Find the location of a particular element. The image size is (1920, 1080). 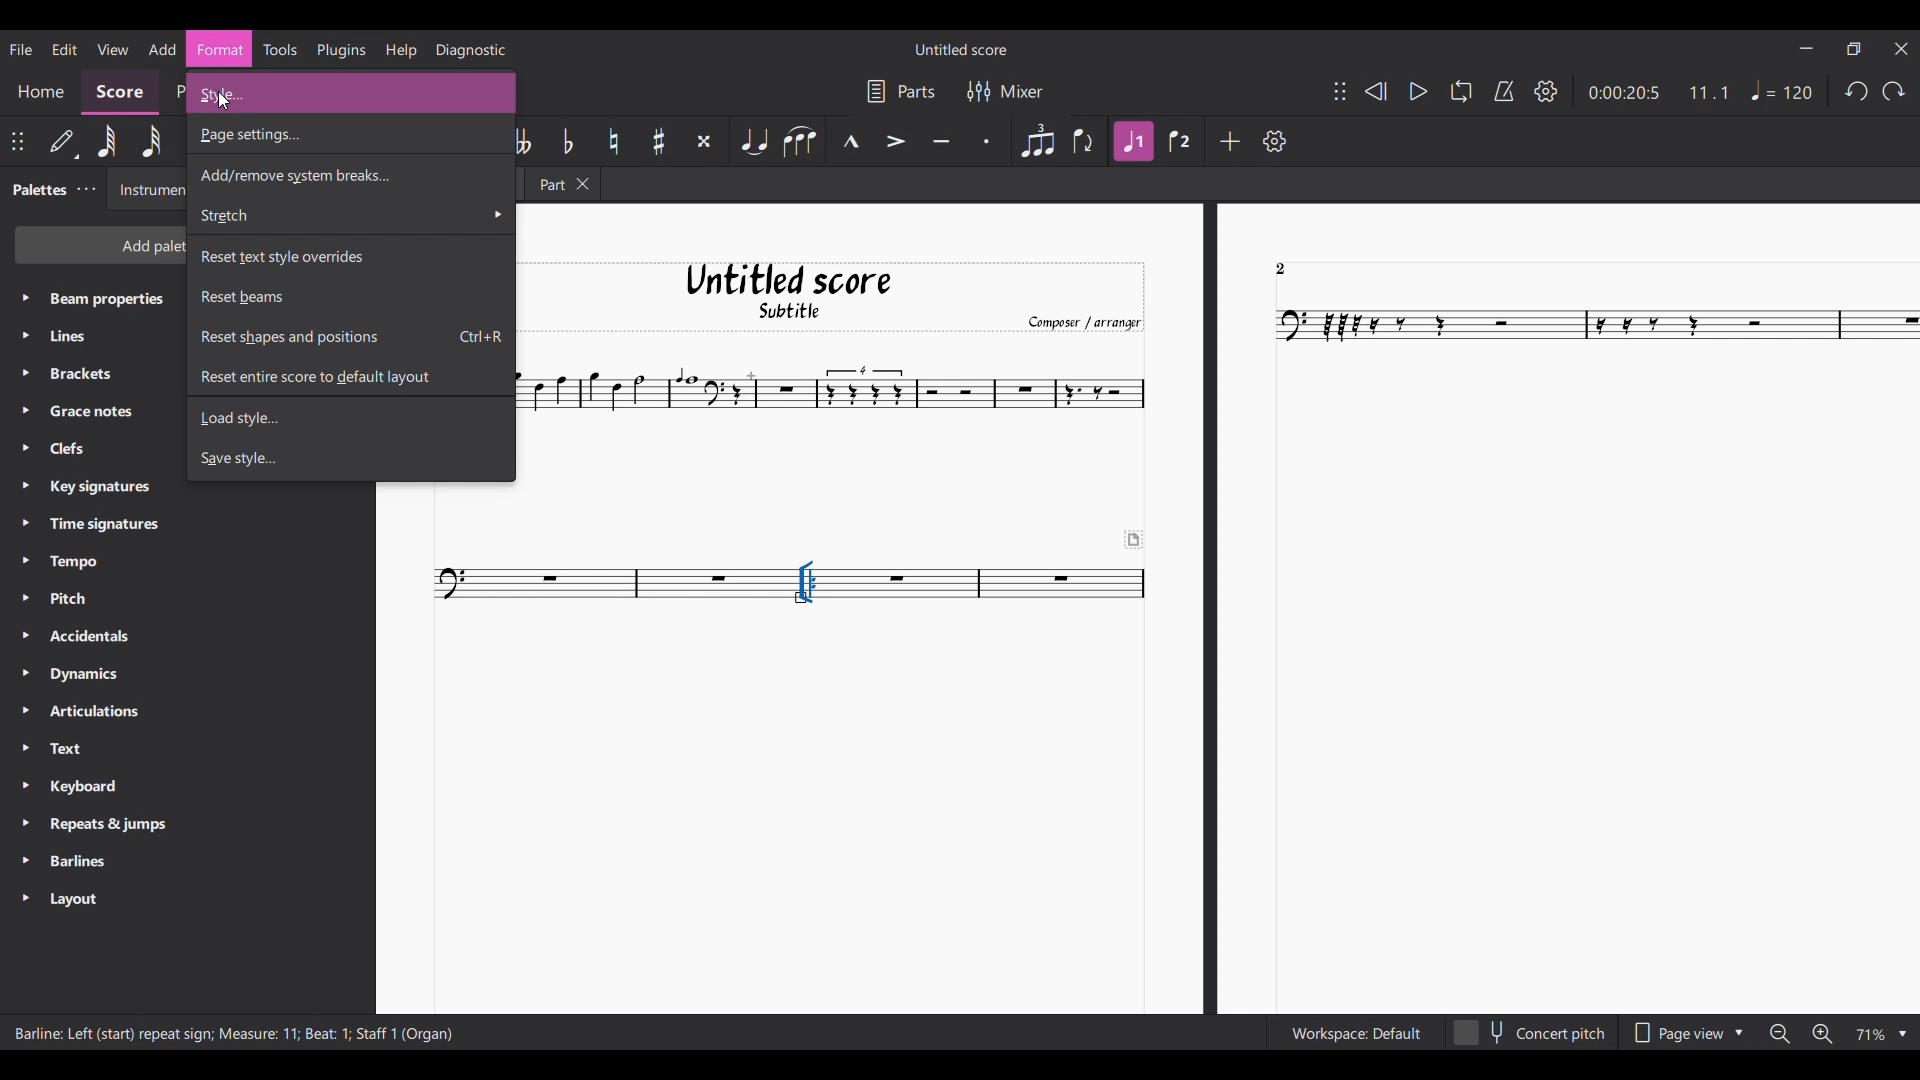

Settings is located at coordinates (1275, 140).